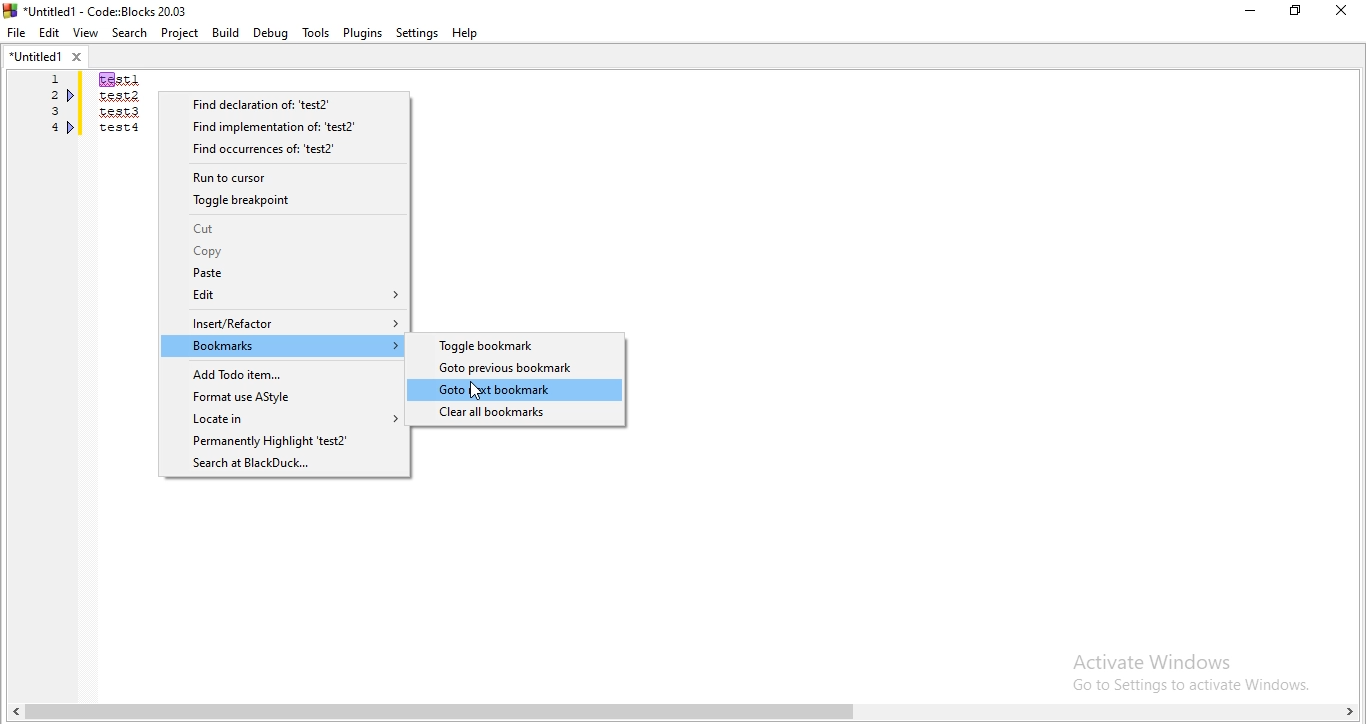  I want to click on Serial number 1, 2,3,4, so click(52, 107).